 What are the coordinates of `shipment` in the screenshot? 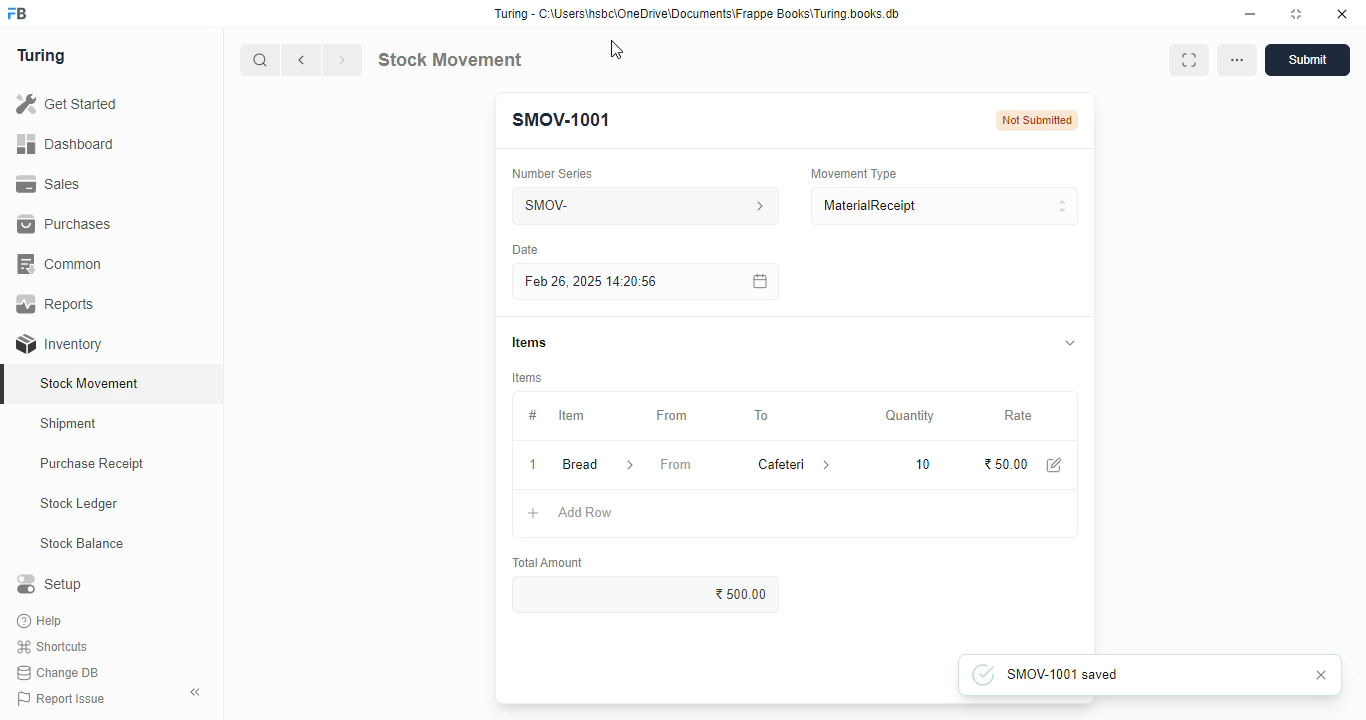 It's located at (69, 424).